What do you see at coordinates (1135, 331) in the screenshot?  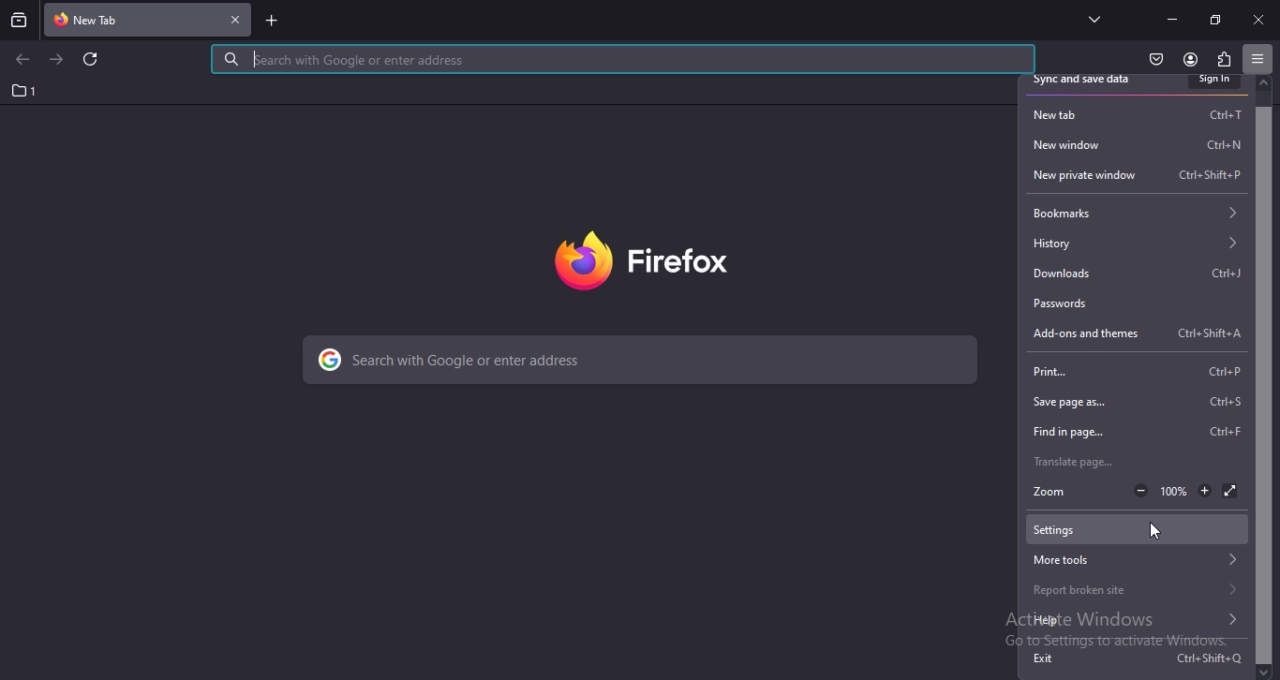 I see `add ons and themes` at bounding box center [1135, 331].